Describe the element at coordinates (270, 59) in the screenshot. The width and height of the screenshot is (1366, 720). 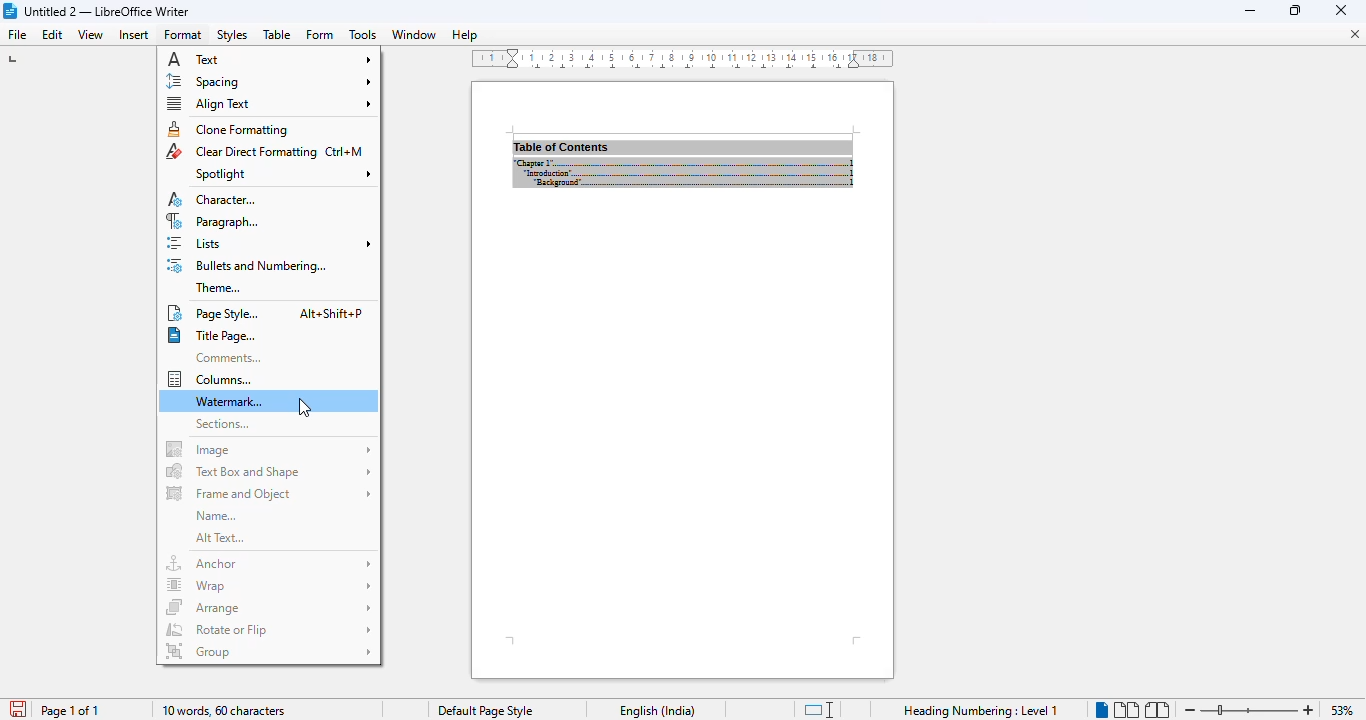
I see `text` at that location.